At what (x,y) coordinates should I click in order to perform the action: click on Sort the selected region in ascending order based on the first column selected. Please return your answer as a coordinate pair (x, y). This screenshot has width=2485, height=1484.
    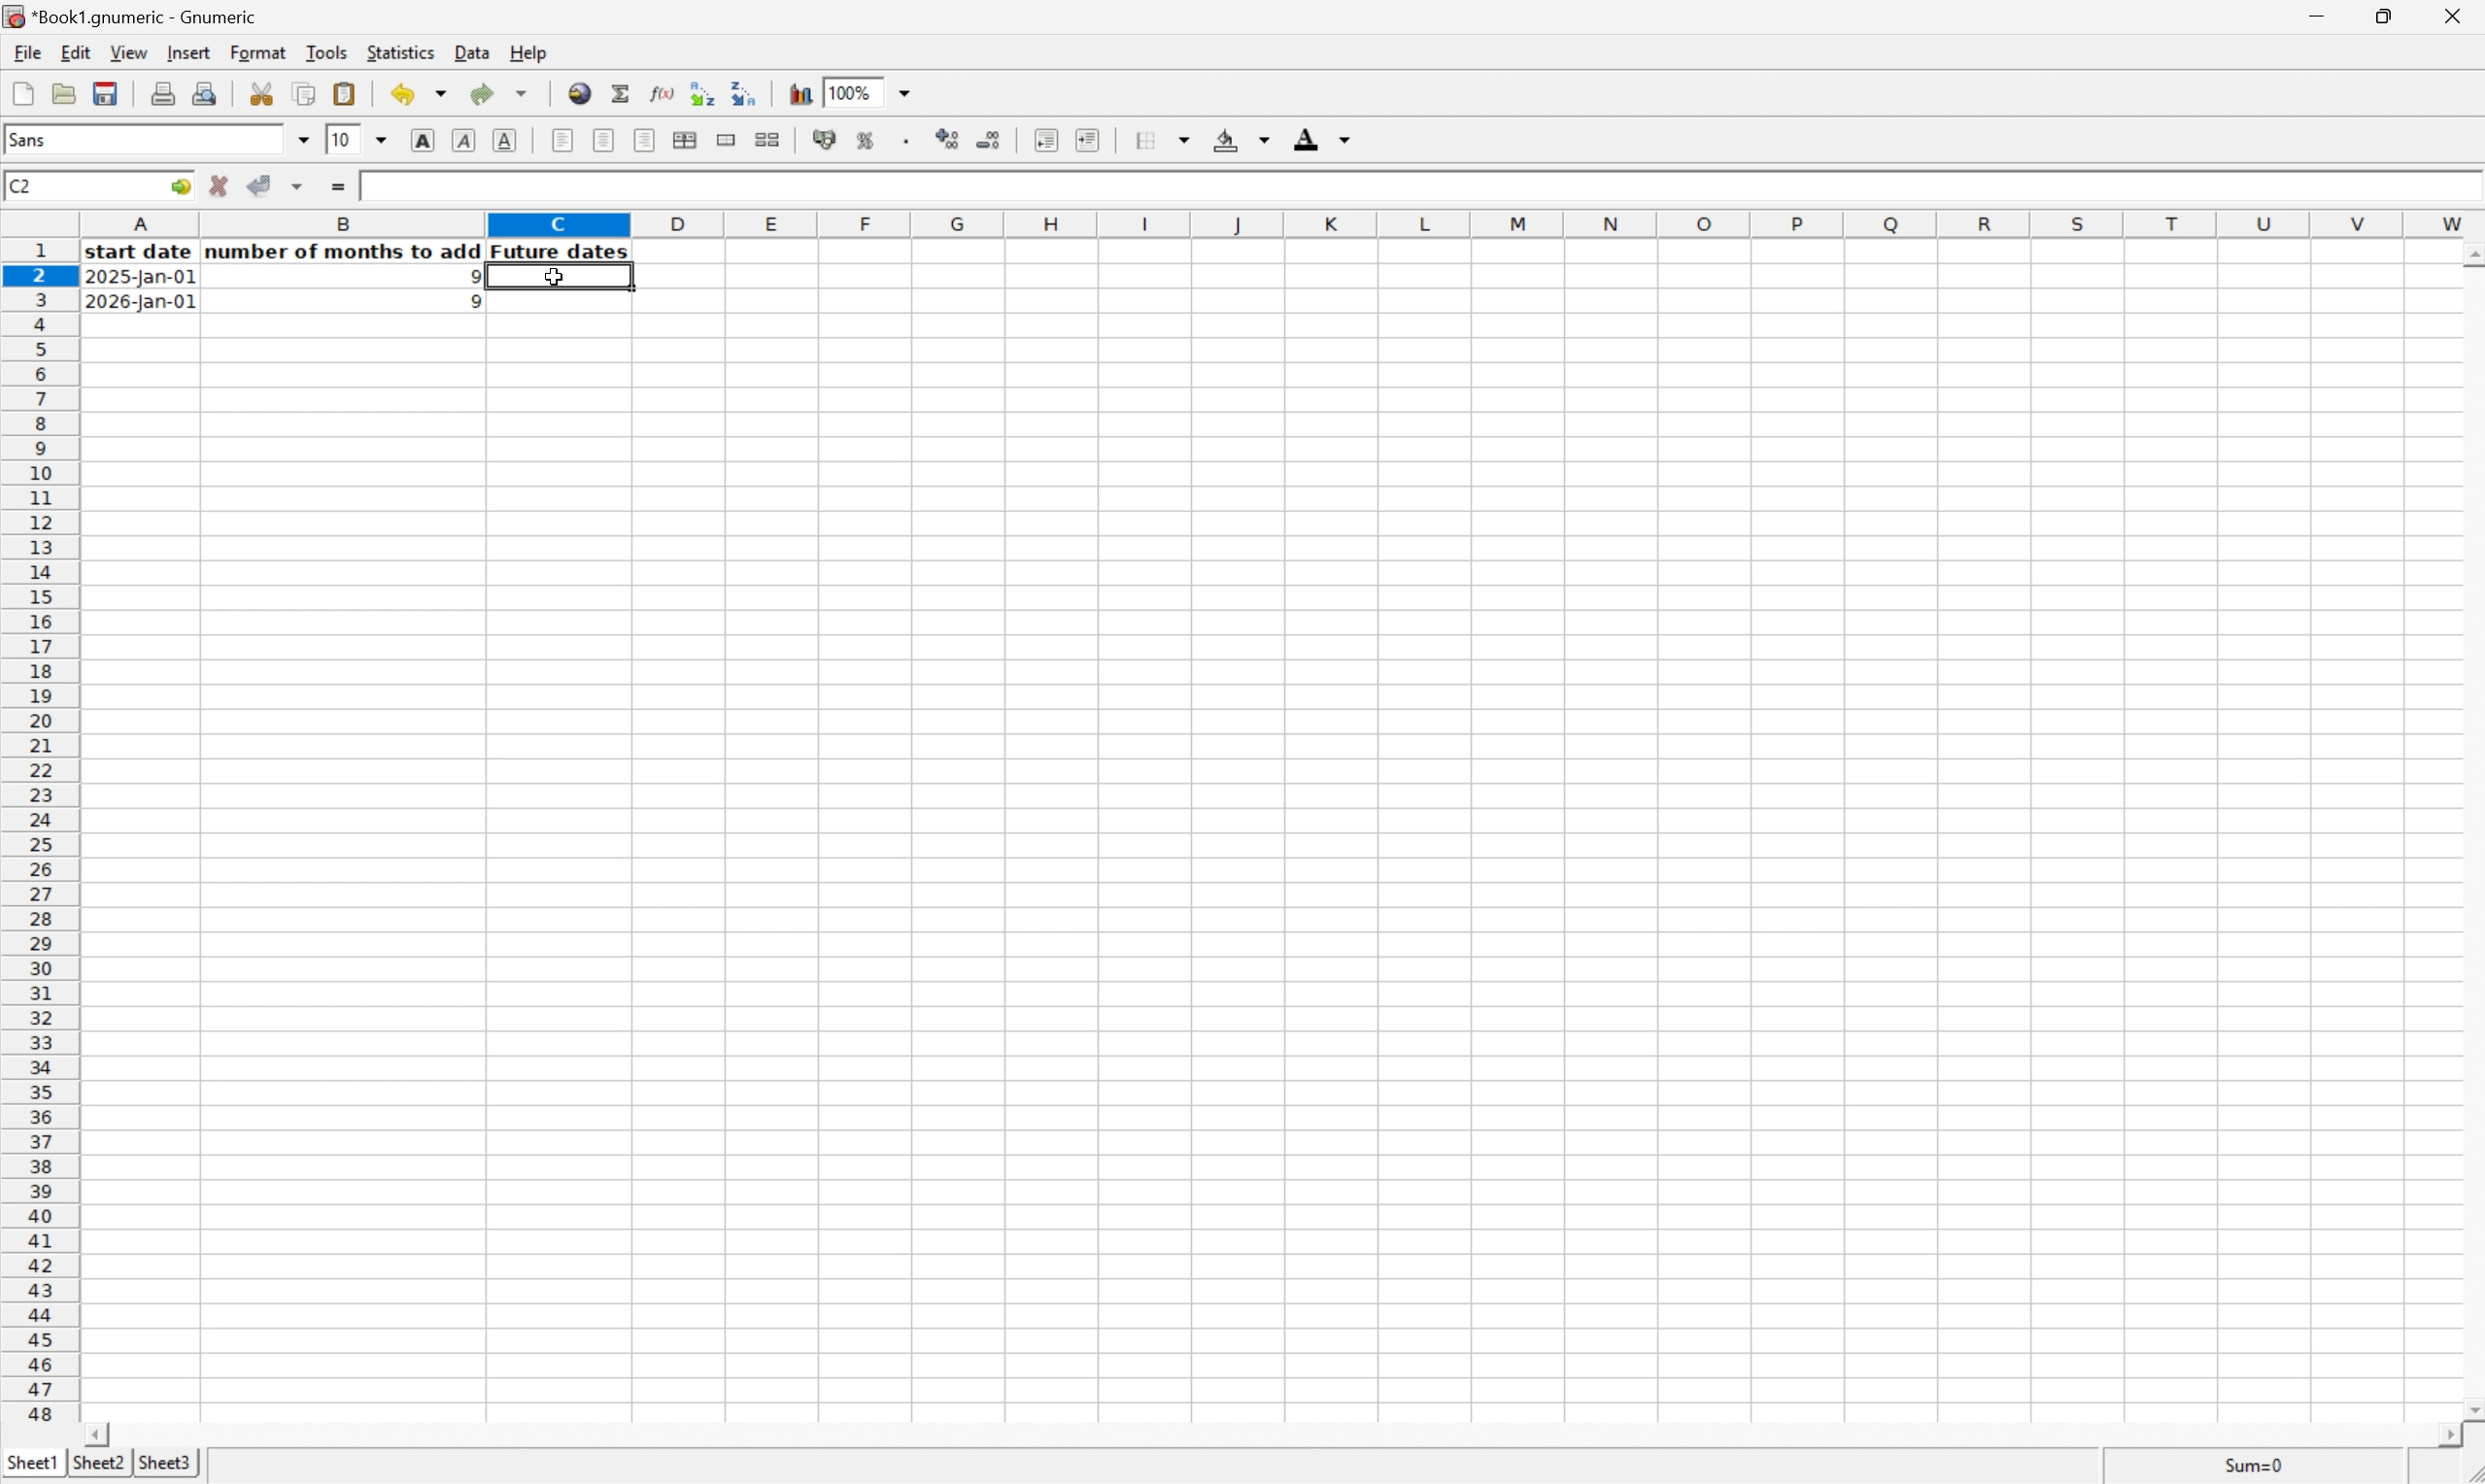
    Looking at the image, I should click on (701, 91).